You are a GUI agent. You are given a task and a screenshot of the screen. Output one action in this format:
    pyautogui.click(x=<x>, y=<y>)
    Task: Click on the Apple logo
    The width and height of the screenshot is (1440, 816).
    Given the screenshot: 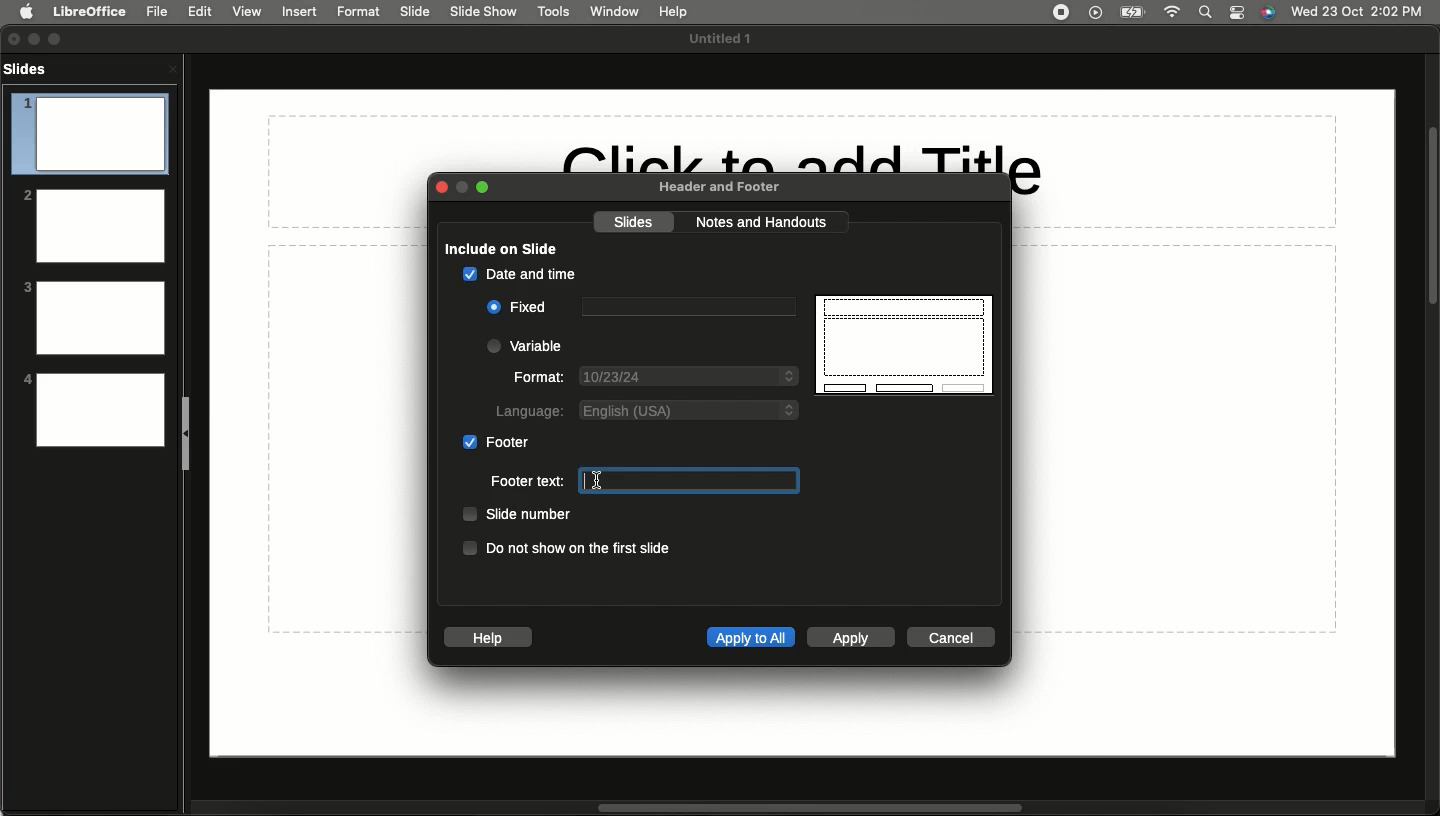 What is the action you would take?
    pyautogui.click(x=27, y=12)
    